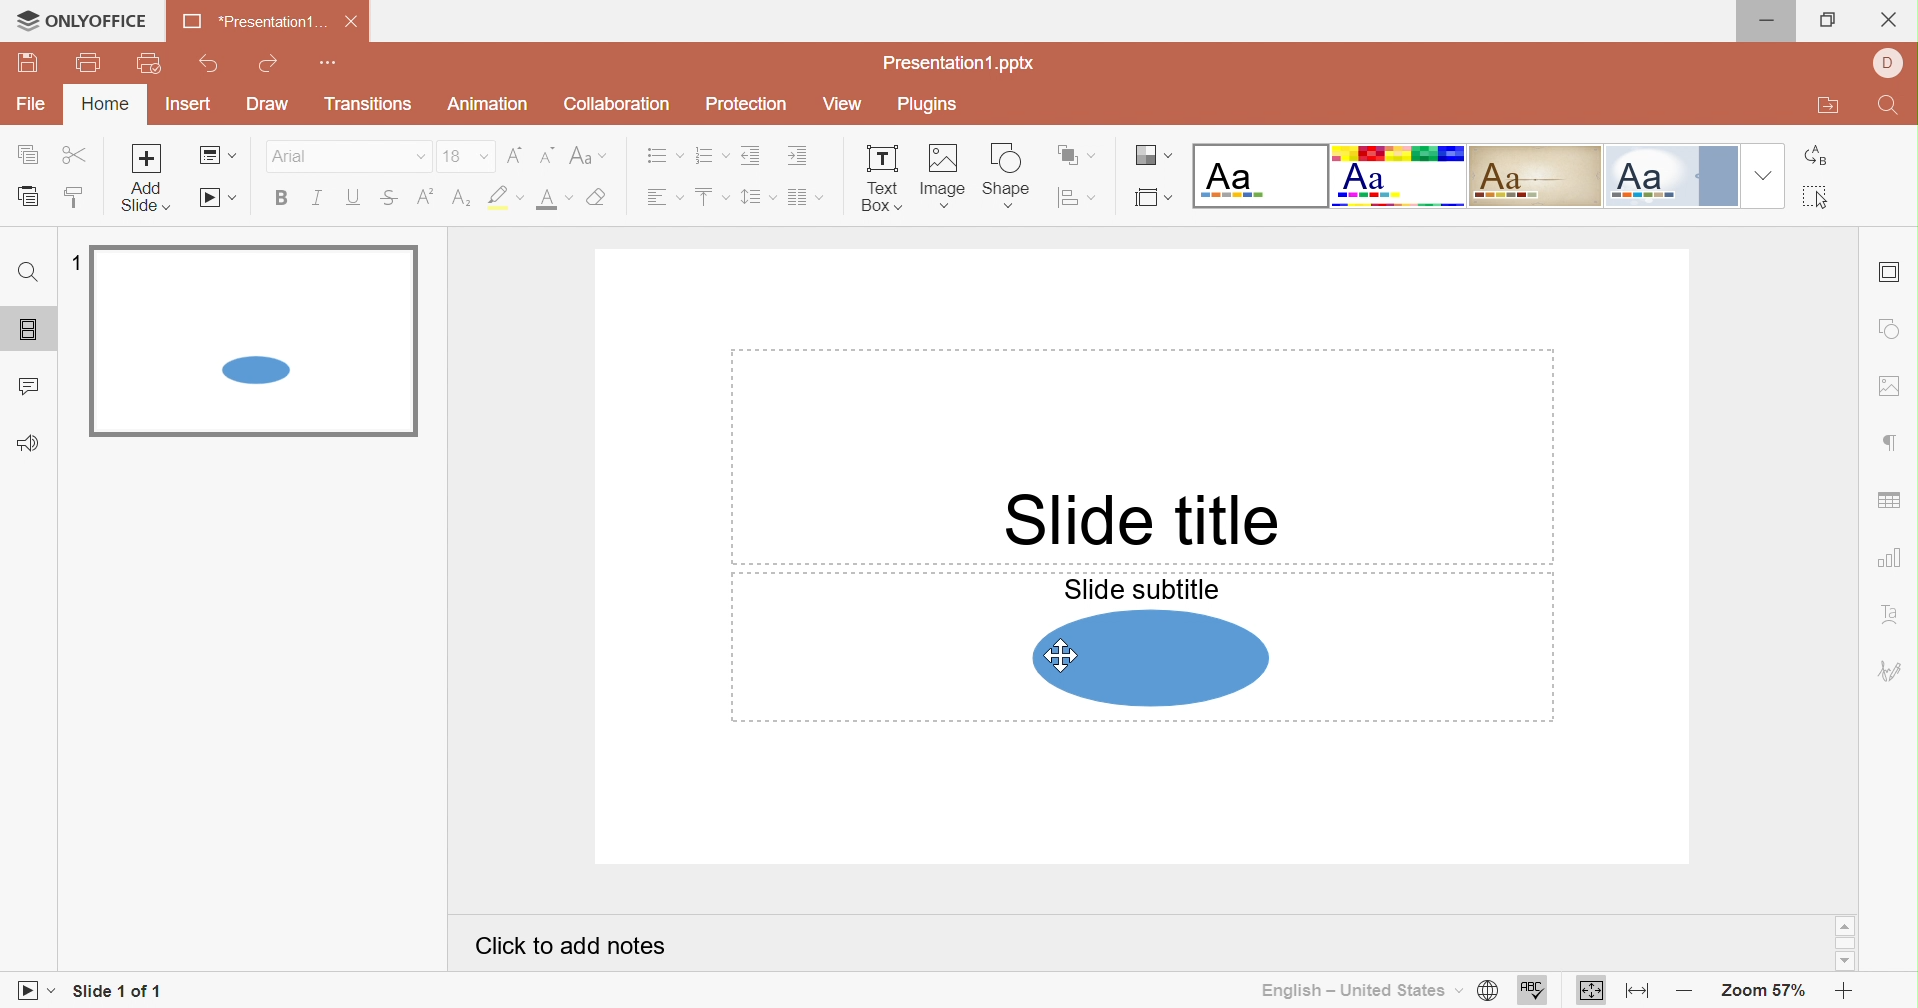 This screenshot has height=1008, width=1918. Describe the element at coordinates (1889, 20) in the screenshot. I see `Close` at that location.